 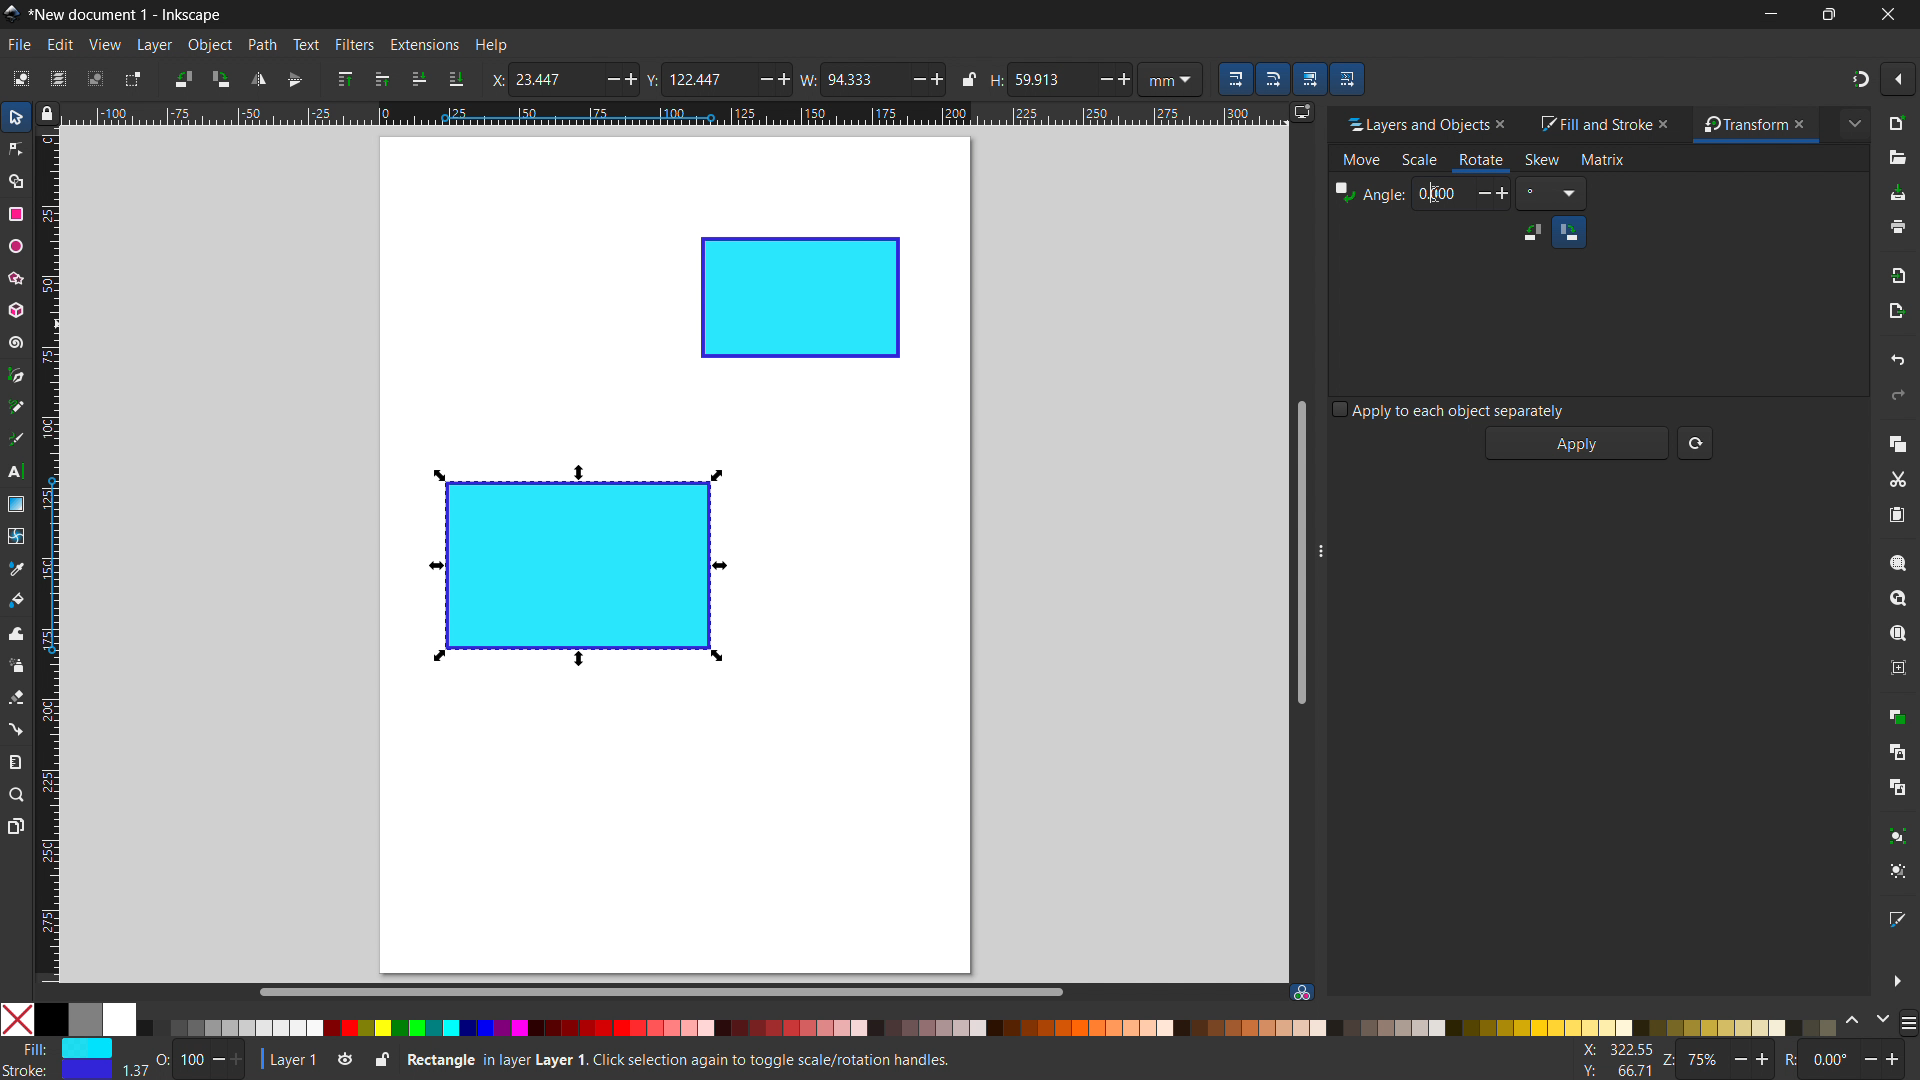 I want to click on flip horizontal, so click(x=257, y=79).